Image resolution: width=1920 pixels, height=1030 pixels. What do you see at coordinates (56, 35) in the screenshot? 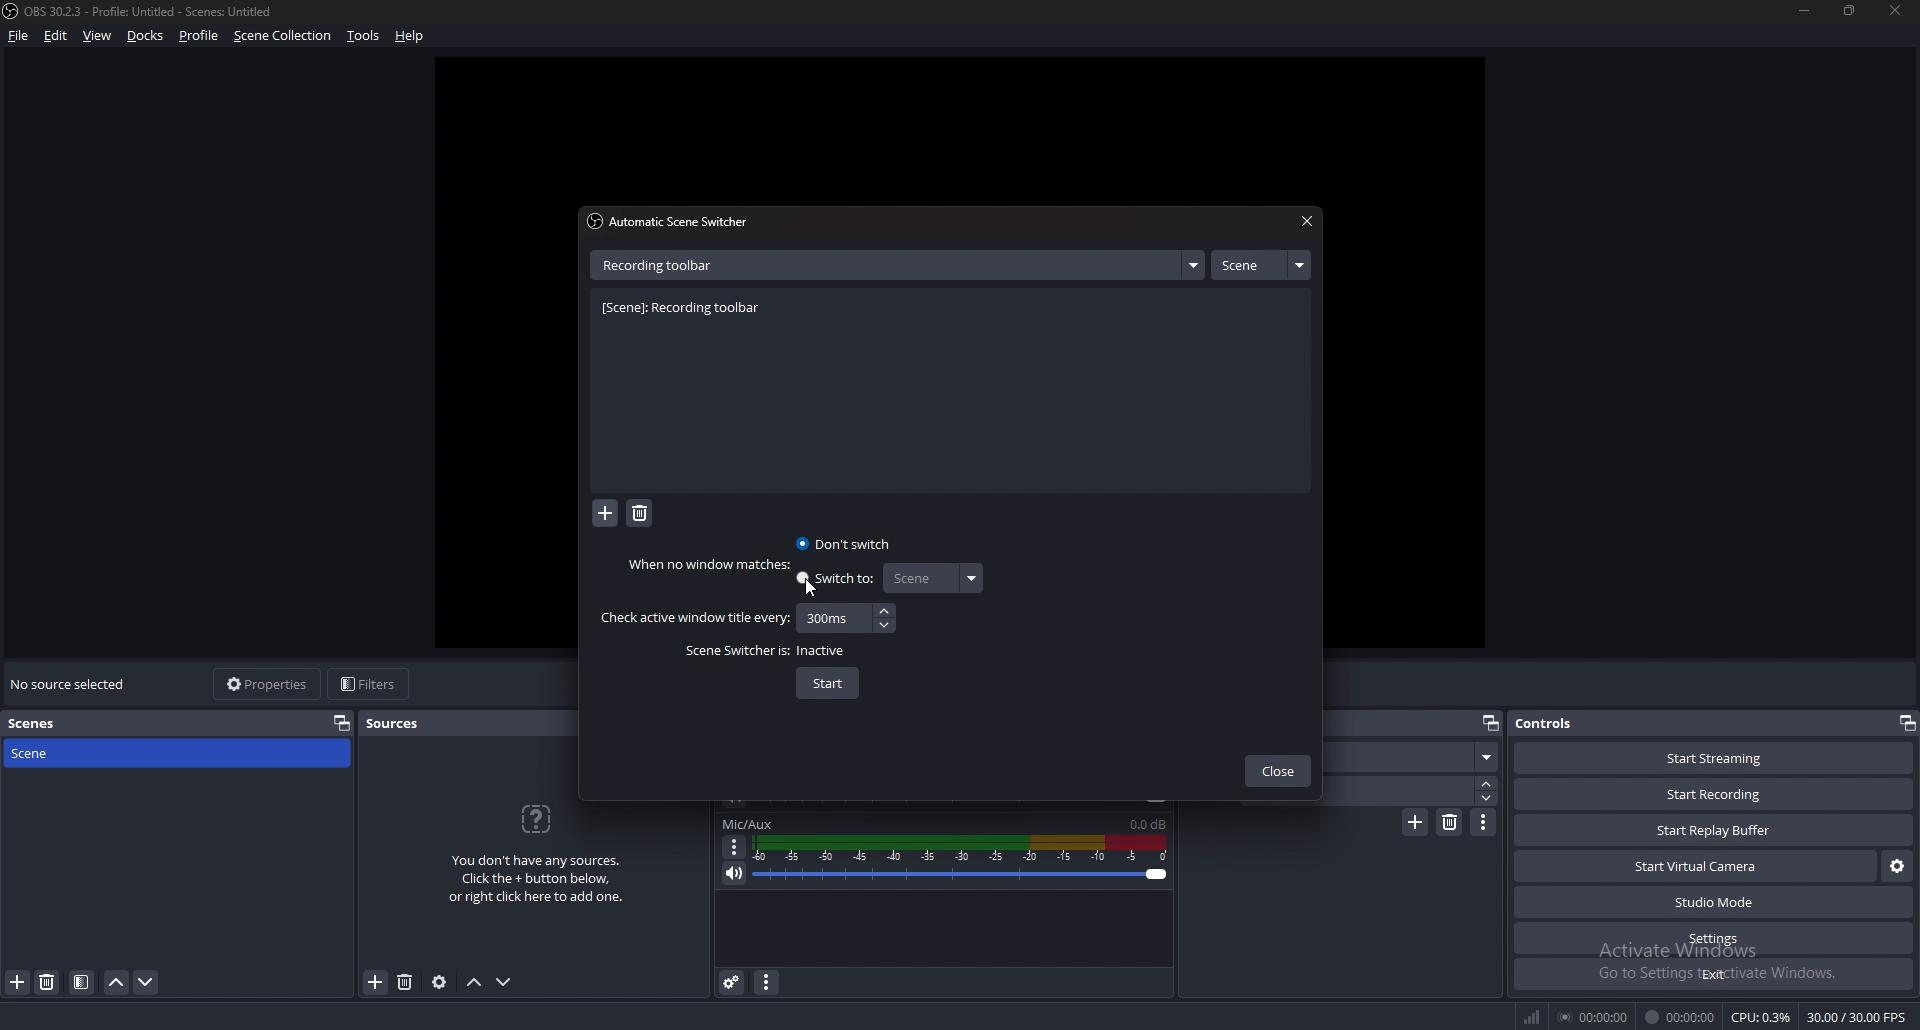
I see `edit` at bounding box center [56, 35].